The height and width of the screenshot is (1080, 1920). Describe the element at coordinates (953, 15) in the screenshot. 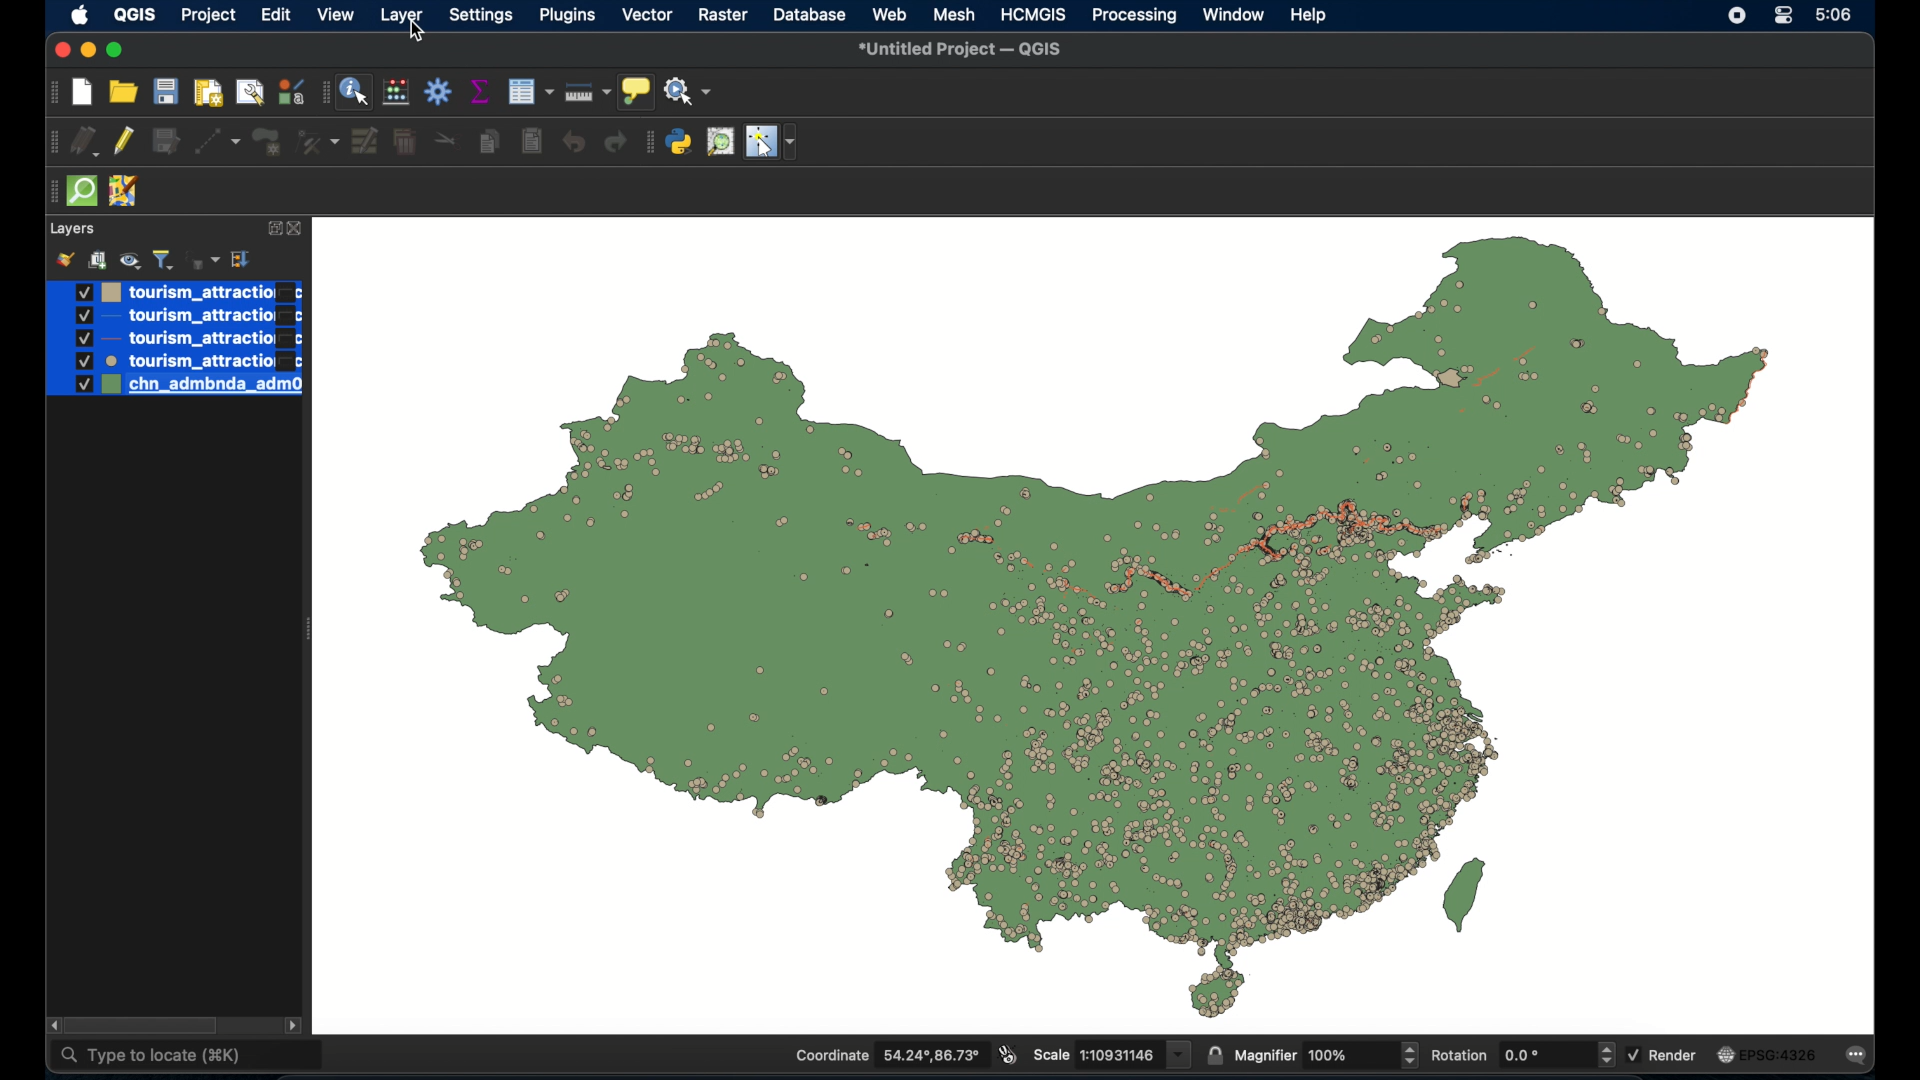

I see `mesh` at that location.